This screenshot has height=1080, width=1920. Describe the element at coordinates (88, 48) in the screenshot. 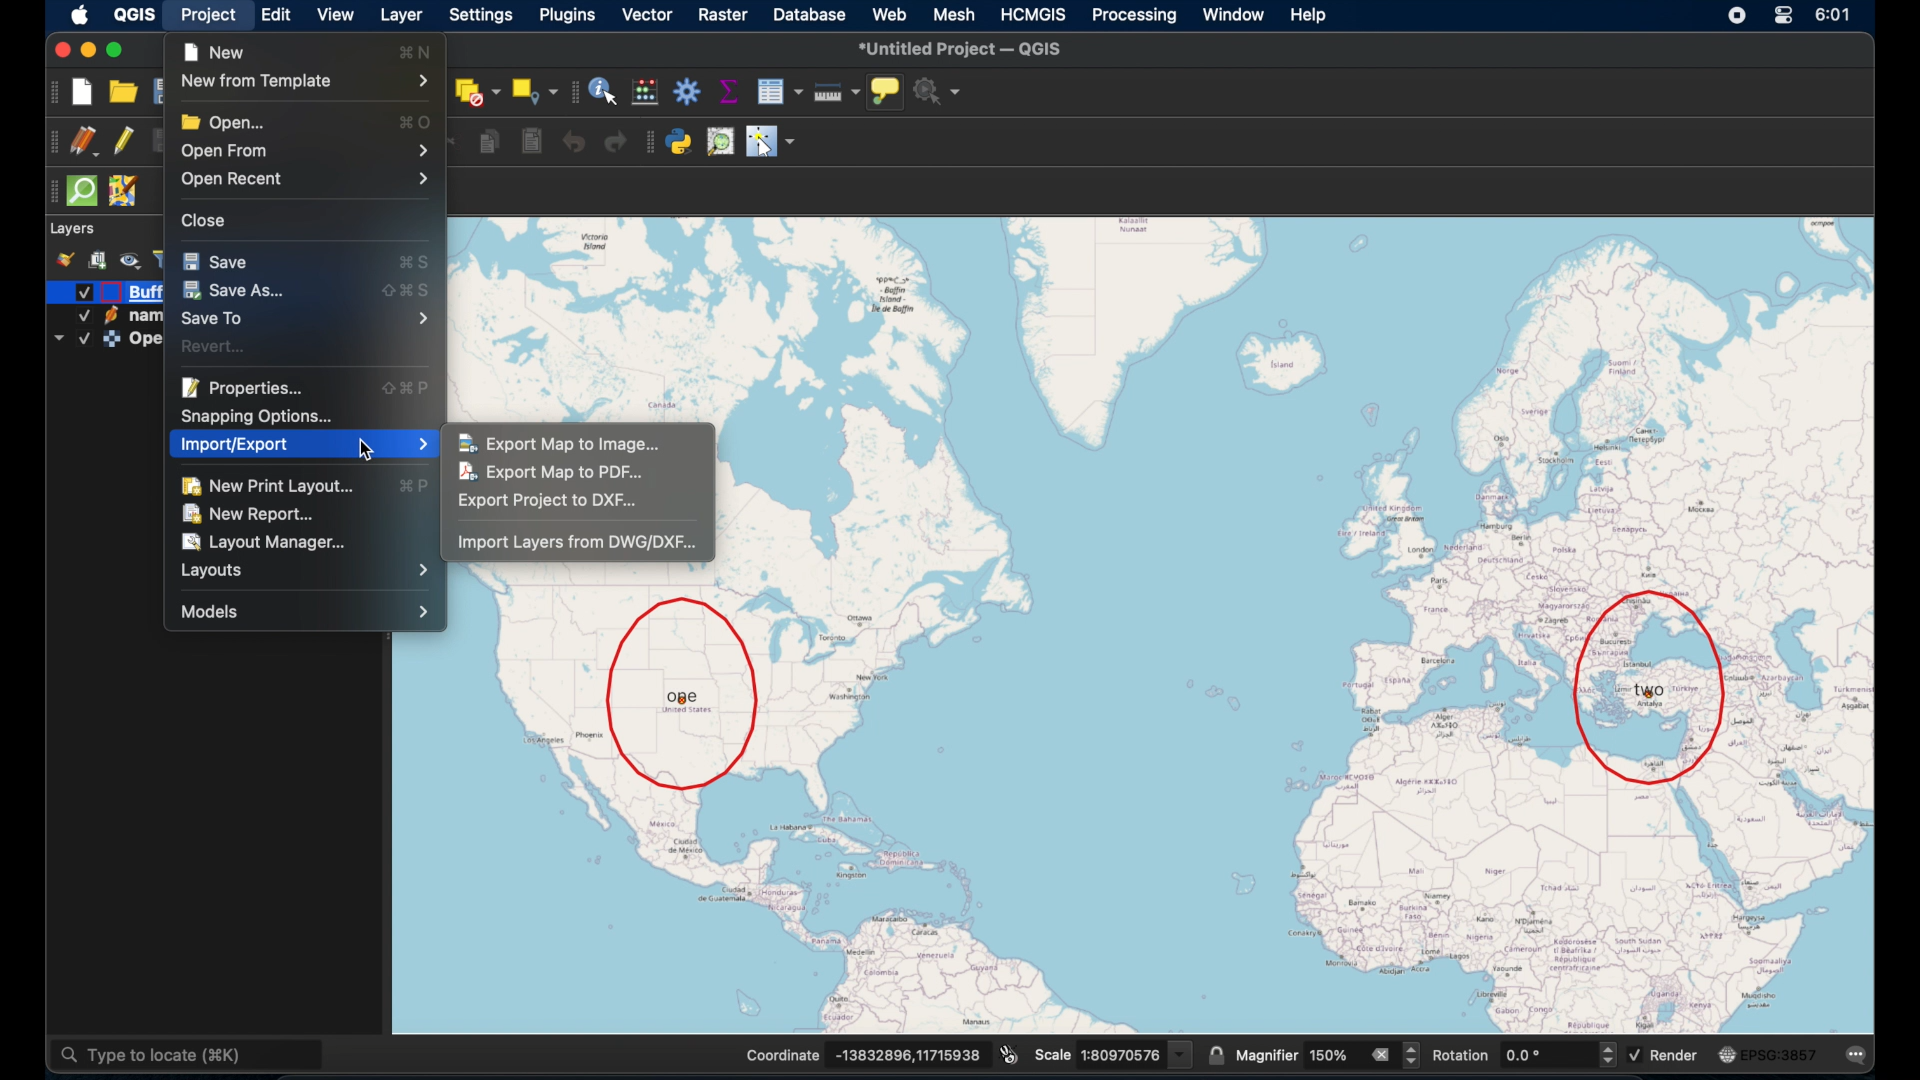

I see `minimize ` at that location.